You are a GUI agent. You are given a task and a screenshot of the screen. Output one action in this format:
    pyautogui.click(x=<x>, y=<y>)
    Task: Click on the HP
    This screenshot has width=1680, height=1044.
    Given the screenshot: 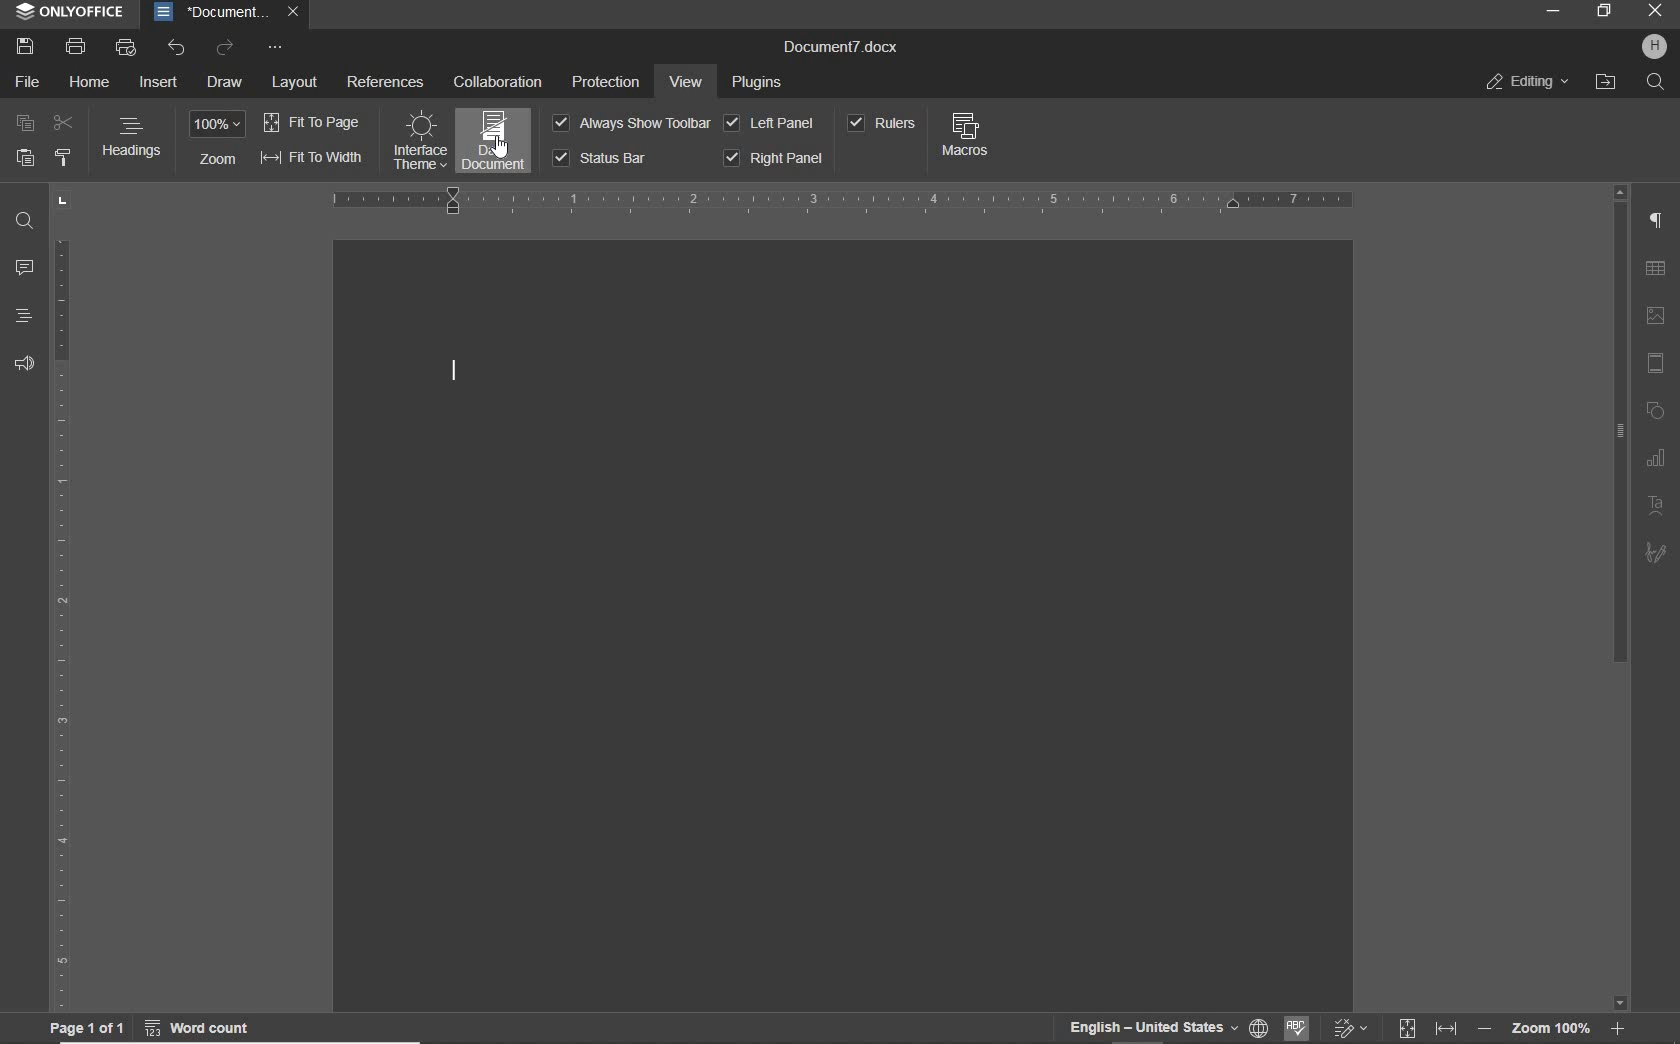 What is the action you would take?
    pyautogui.click(x=1652, y=48)
    